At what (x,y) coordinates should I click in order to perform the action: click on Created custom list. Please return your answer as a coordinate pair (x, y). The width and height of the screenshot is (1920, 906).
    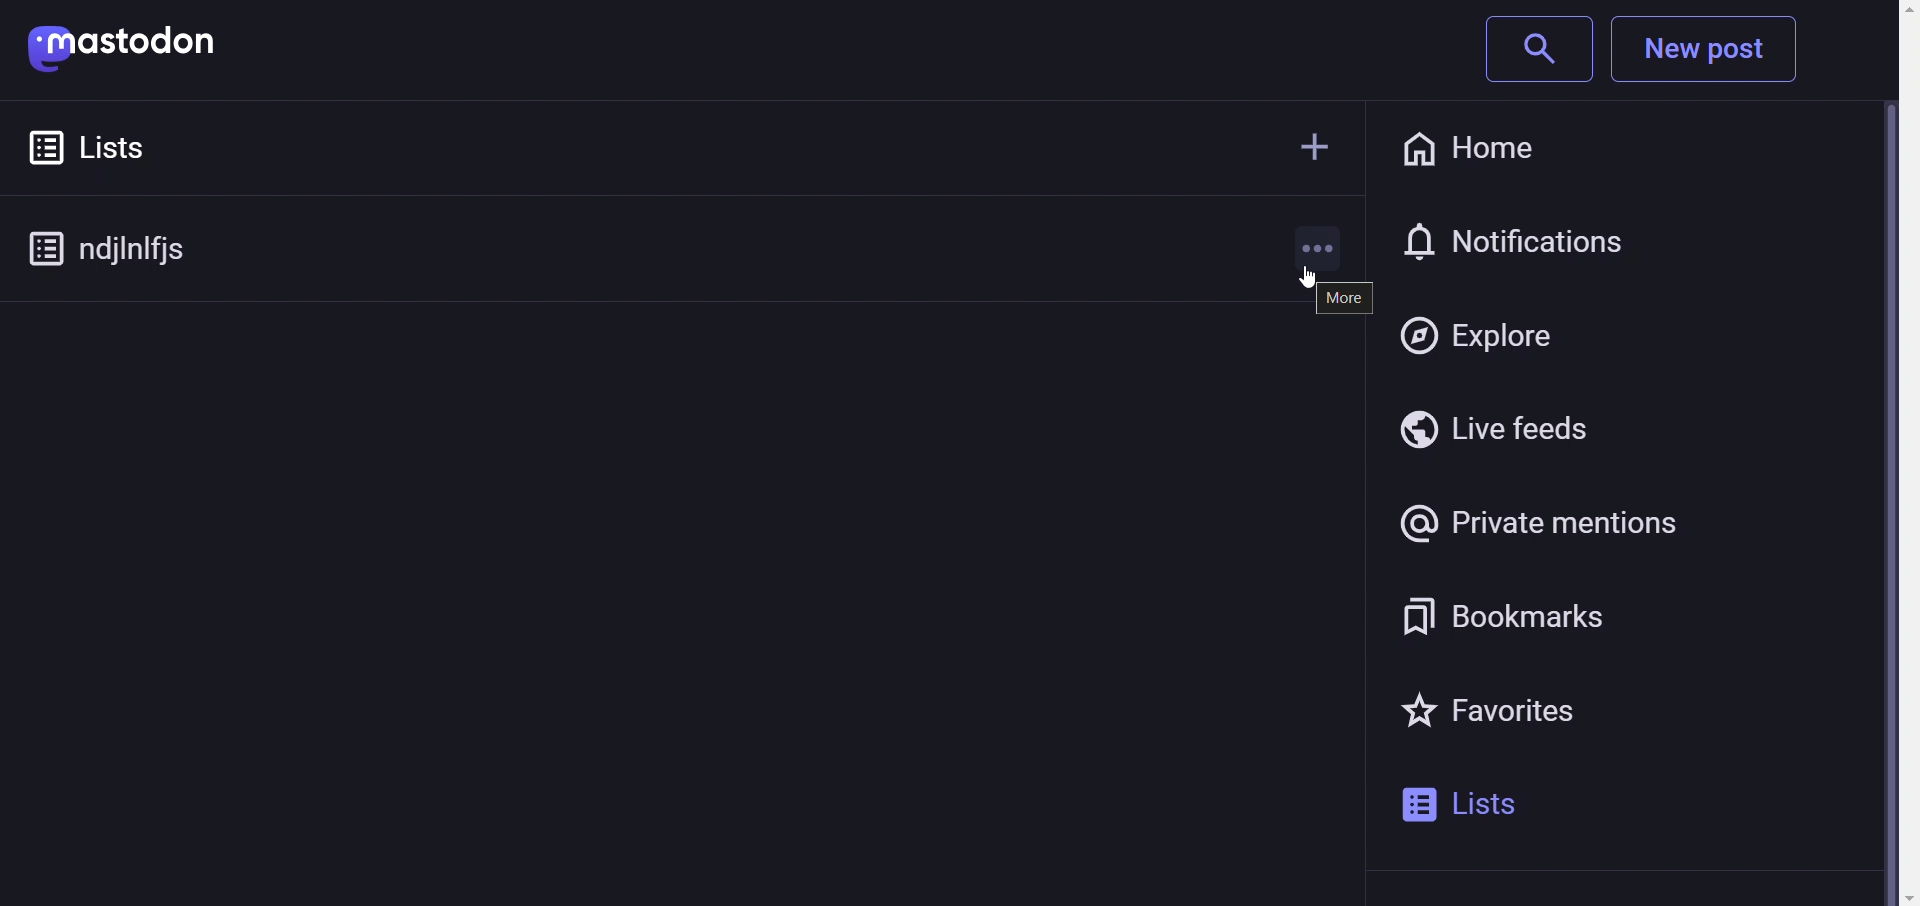
    Looking at the image, I should click on (121, 250).